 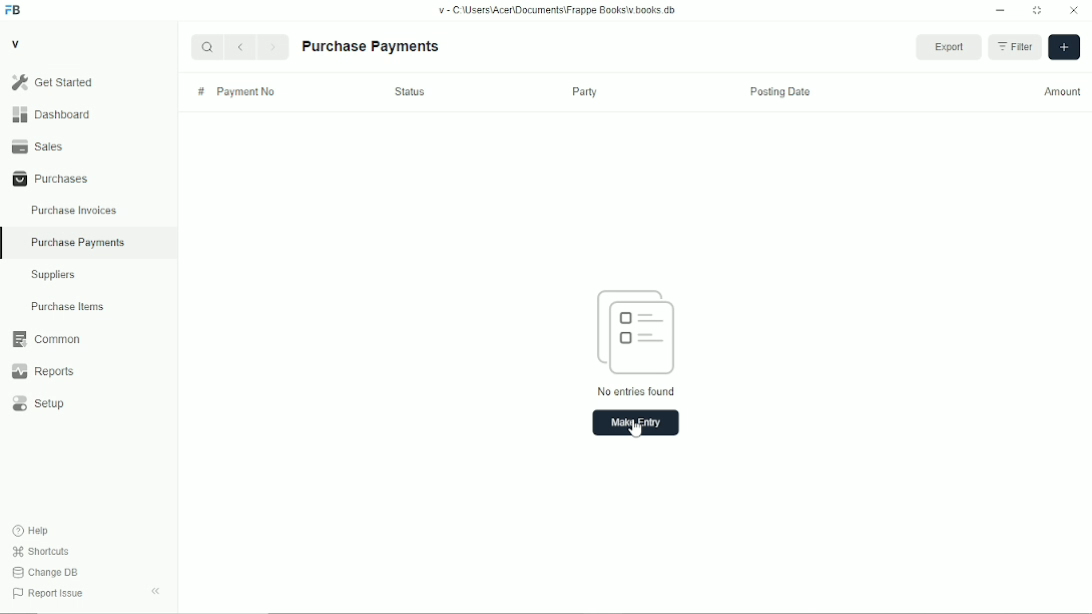 I want to click on Suppliers, so click(x=89, y=275).